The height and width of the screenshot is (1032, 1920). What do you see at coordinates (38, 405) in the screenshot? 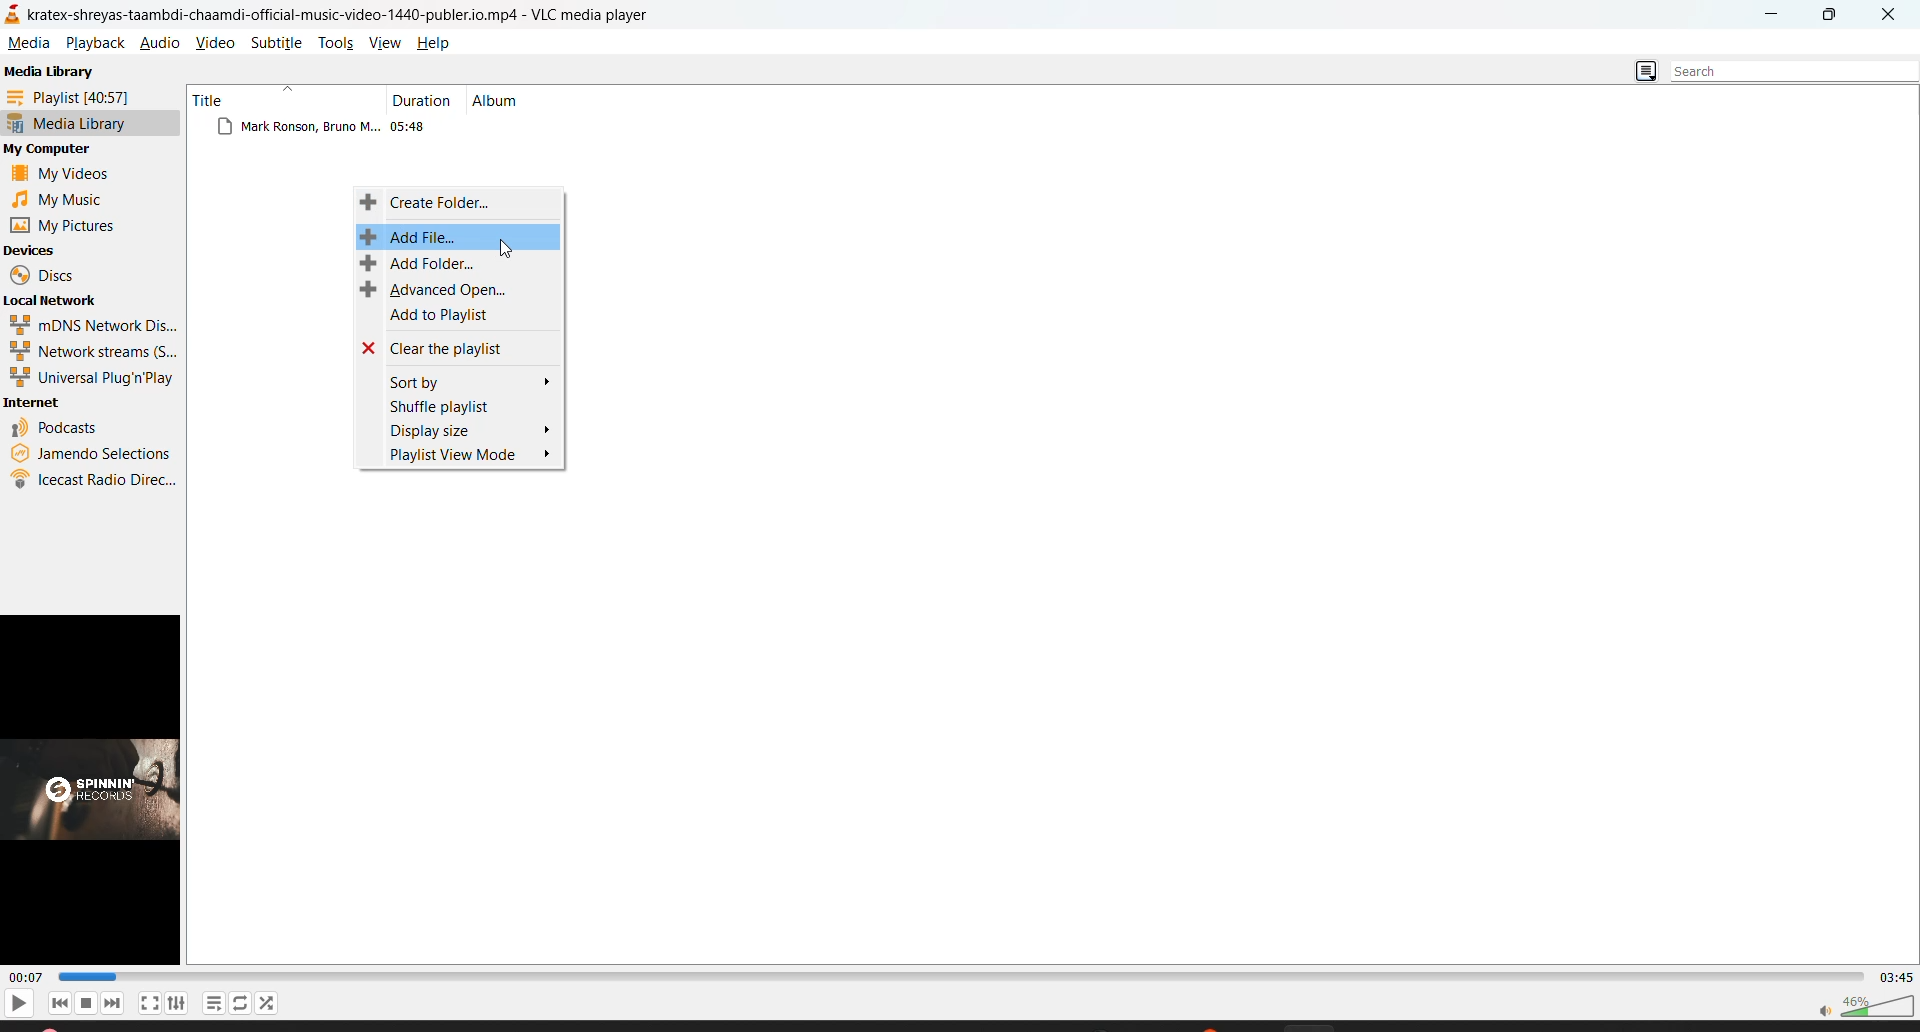
I see `internet` at bounding box center [38, 405].